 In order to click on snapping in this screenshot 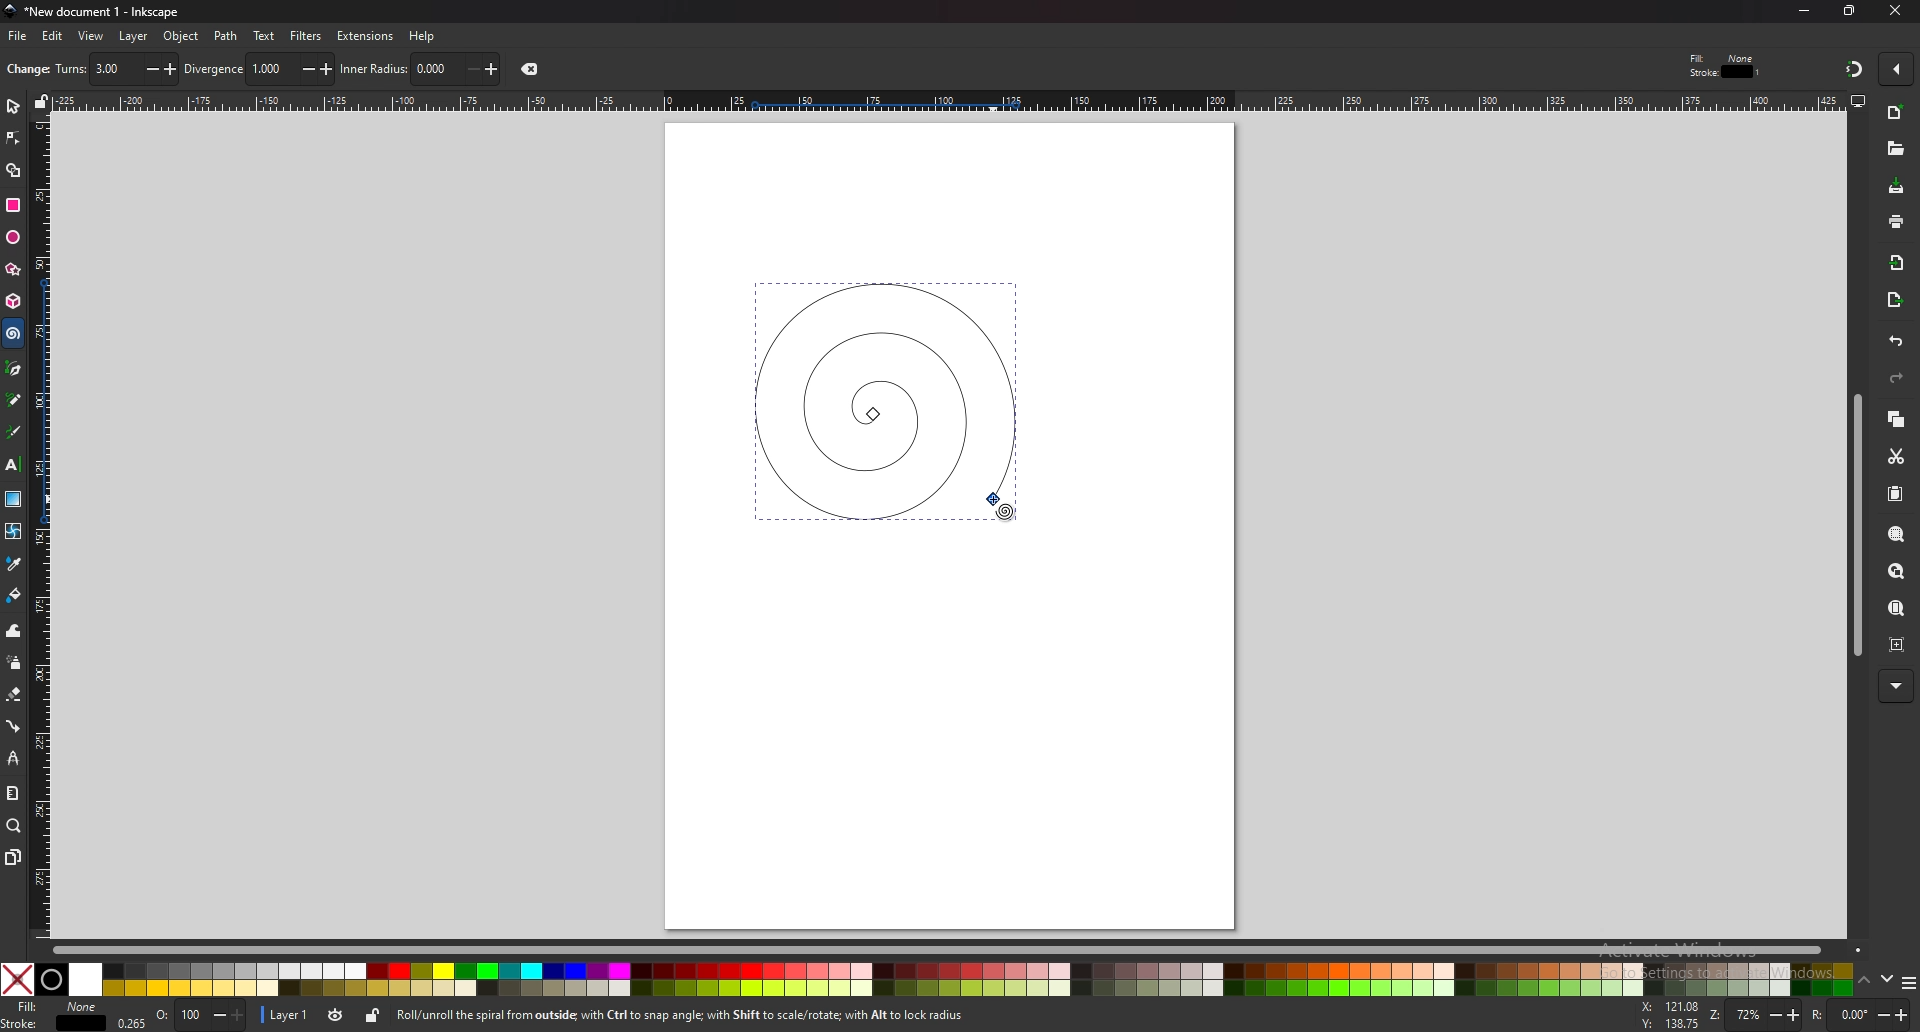, I will do `click(1852, 69)`.